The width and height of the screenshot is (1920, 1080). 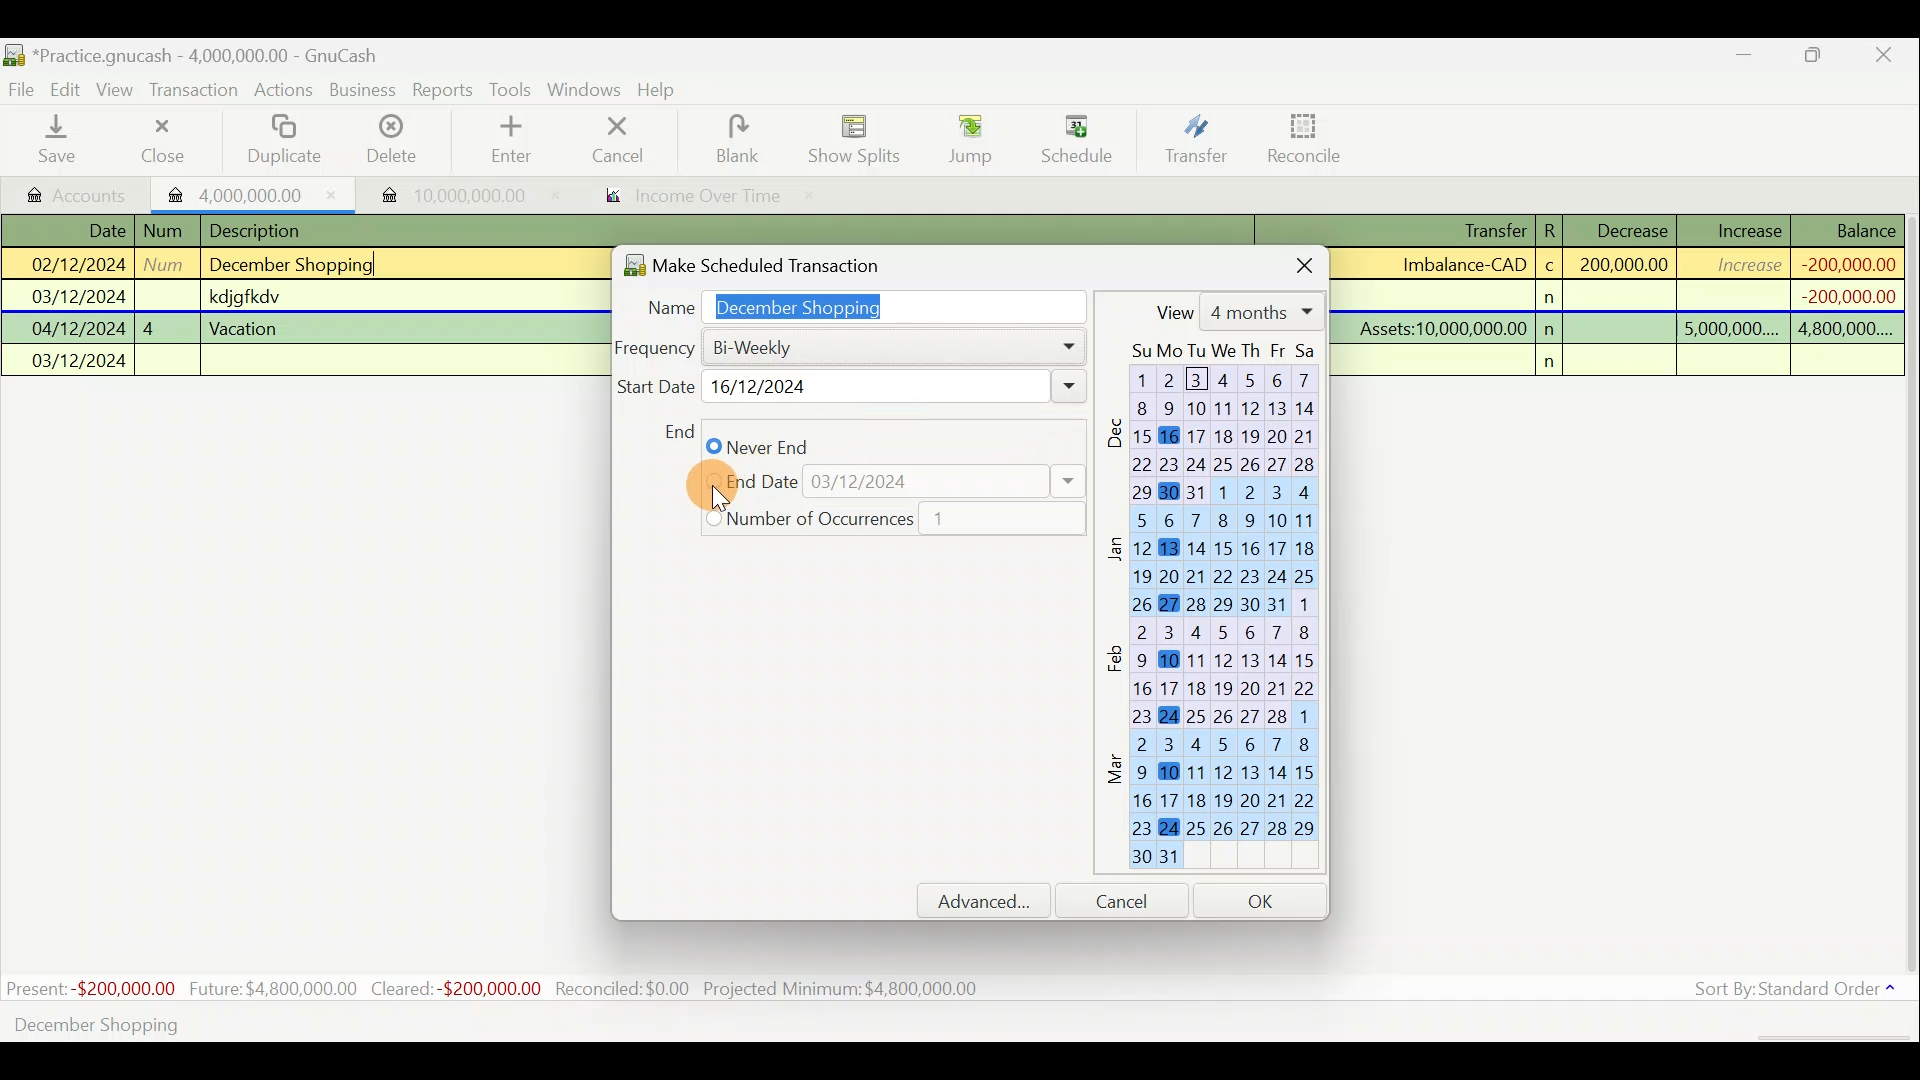 I want to click on Reconcile, so click(x=1312, y=137).